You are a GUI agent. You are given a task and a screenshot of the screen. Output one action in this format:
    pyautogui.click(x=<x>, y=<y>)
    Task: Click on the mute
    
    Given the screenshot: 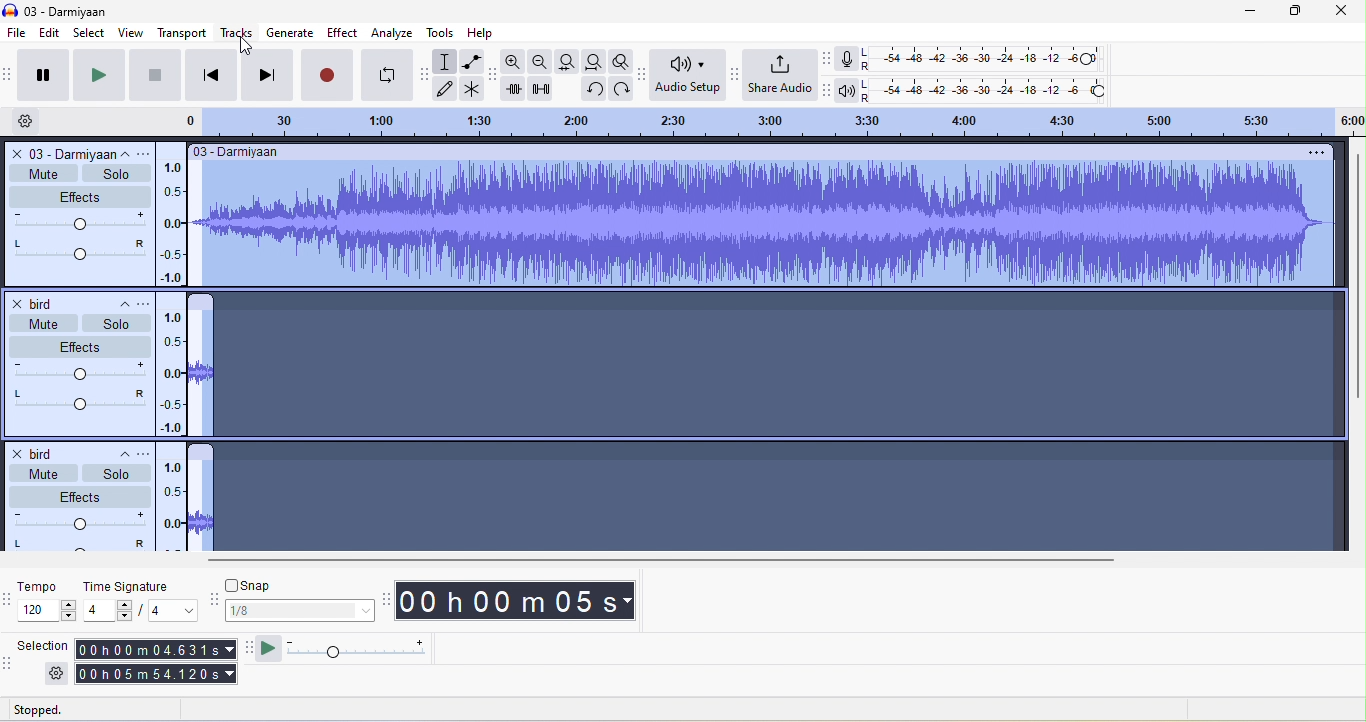 What is the action you would take?
    pyautogui.click(x=44, y=474)
    